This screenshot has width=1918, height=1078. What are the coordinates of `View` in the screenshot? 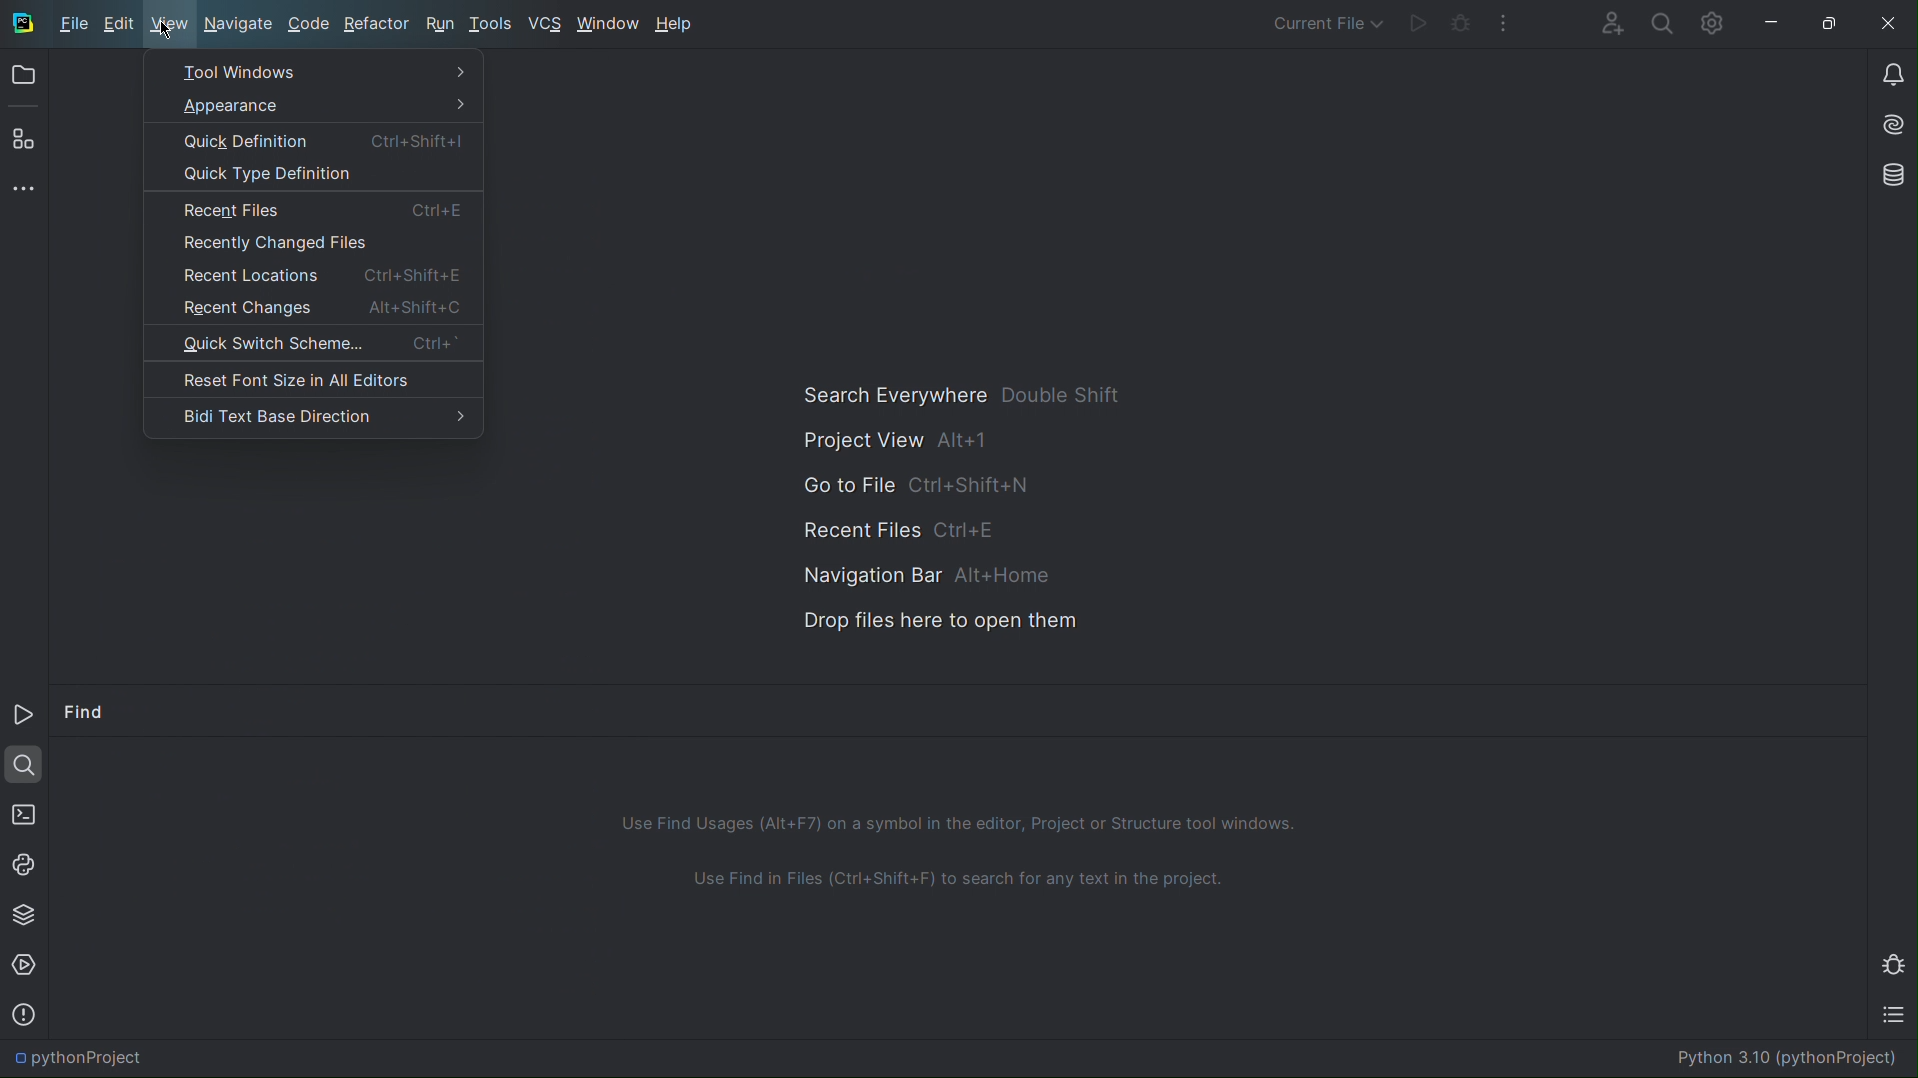 It's located at (170, 25).